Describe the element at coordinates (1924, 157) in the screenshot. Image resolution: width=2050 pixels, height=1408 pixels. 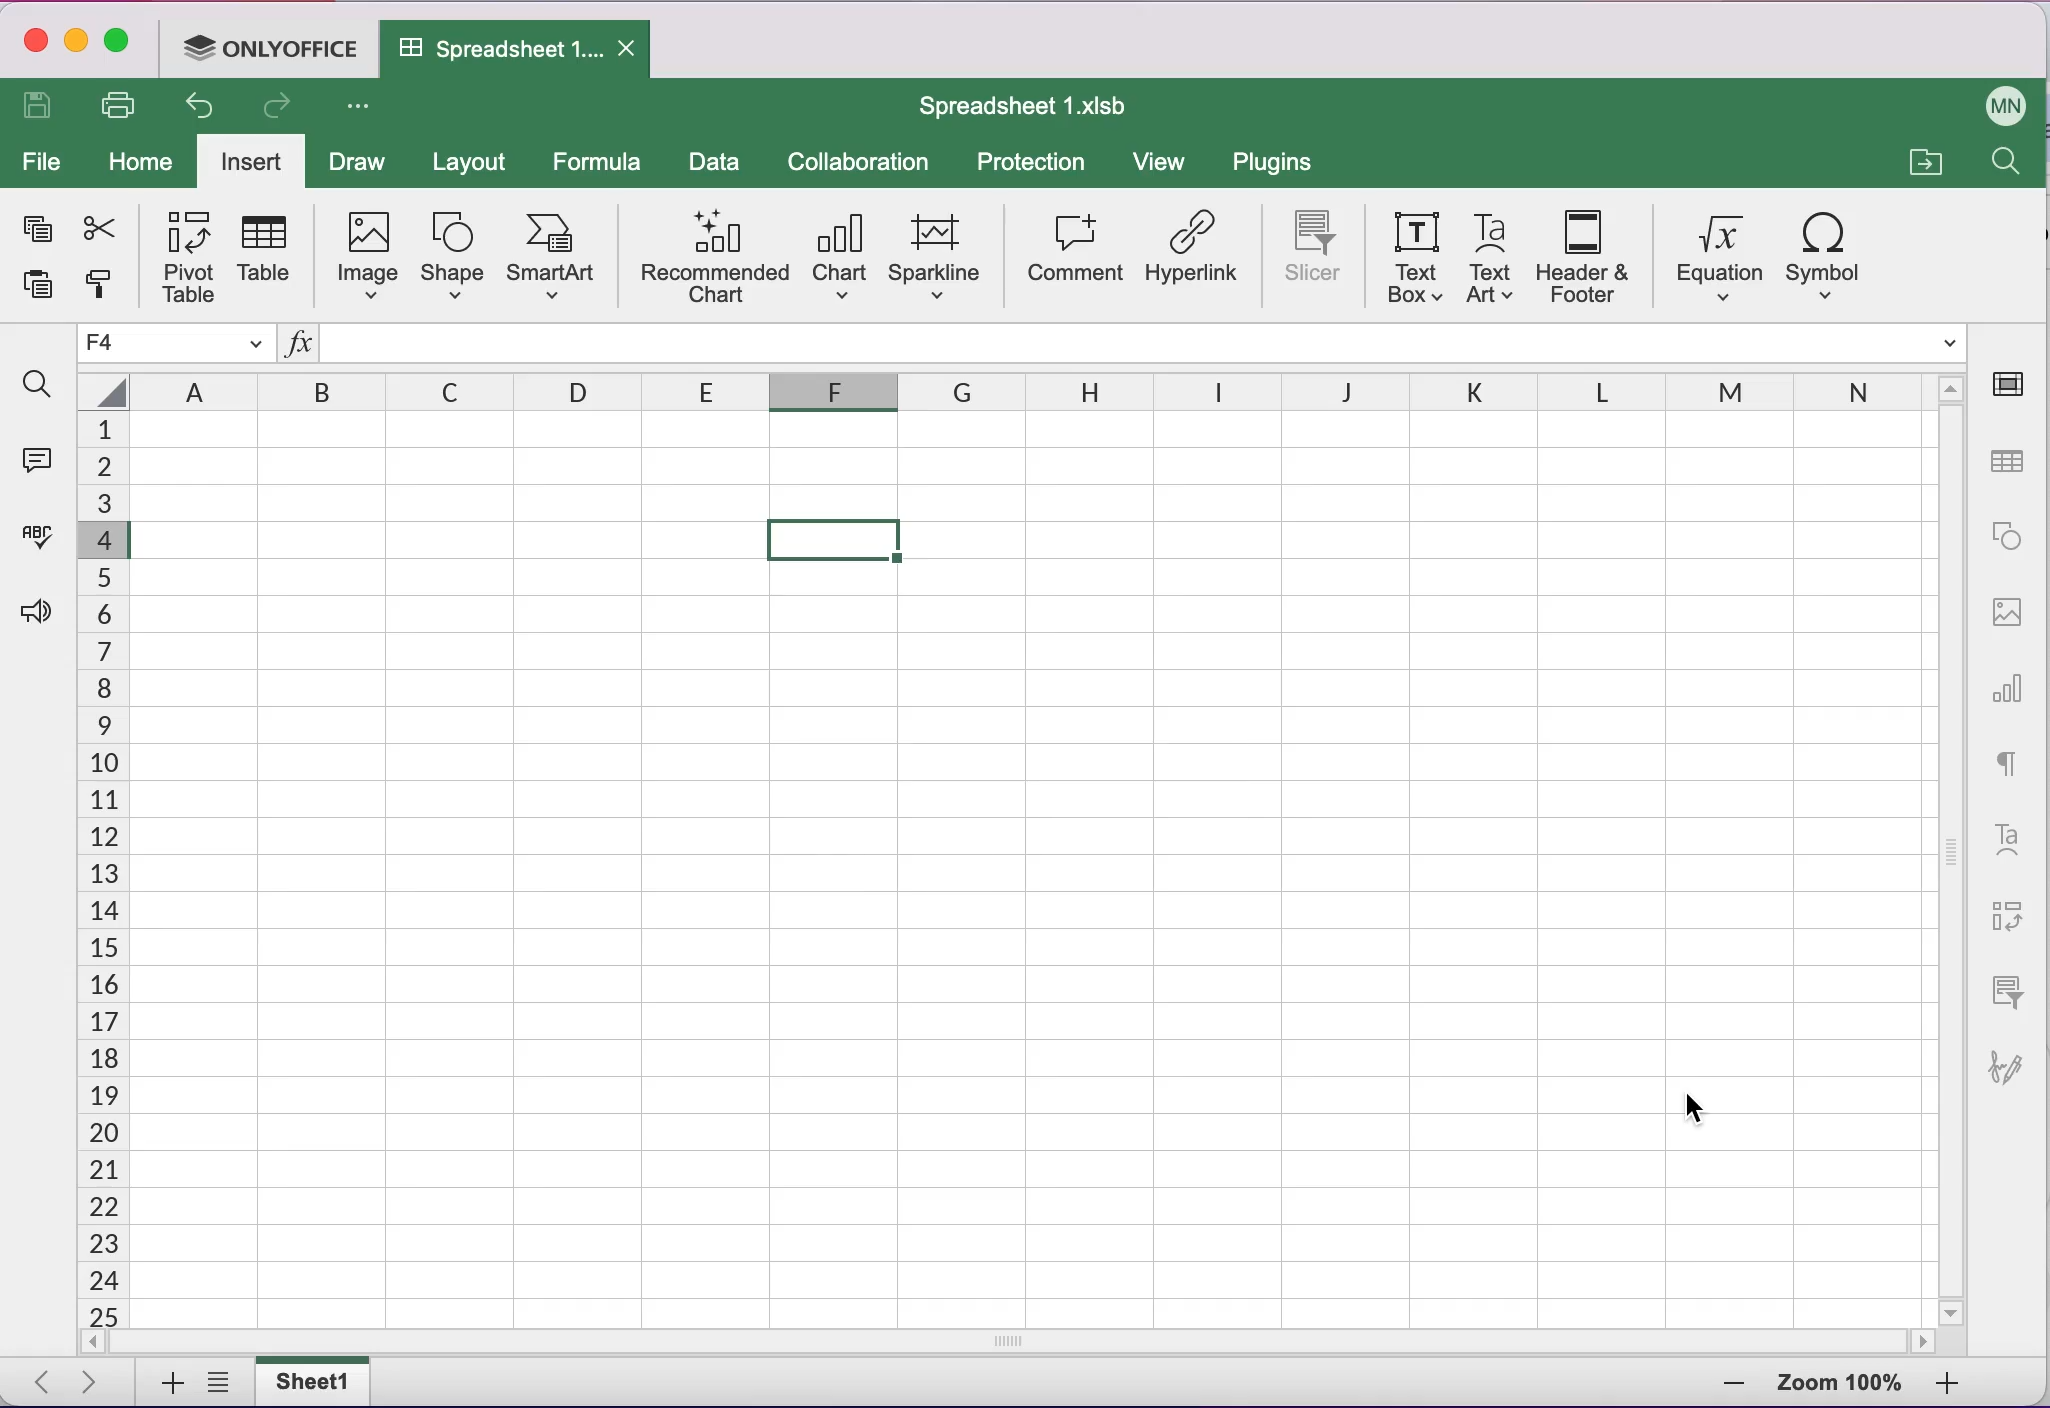
I see `open file location` at that location.